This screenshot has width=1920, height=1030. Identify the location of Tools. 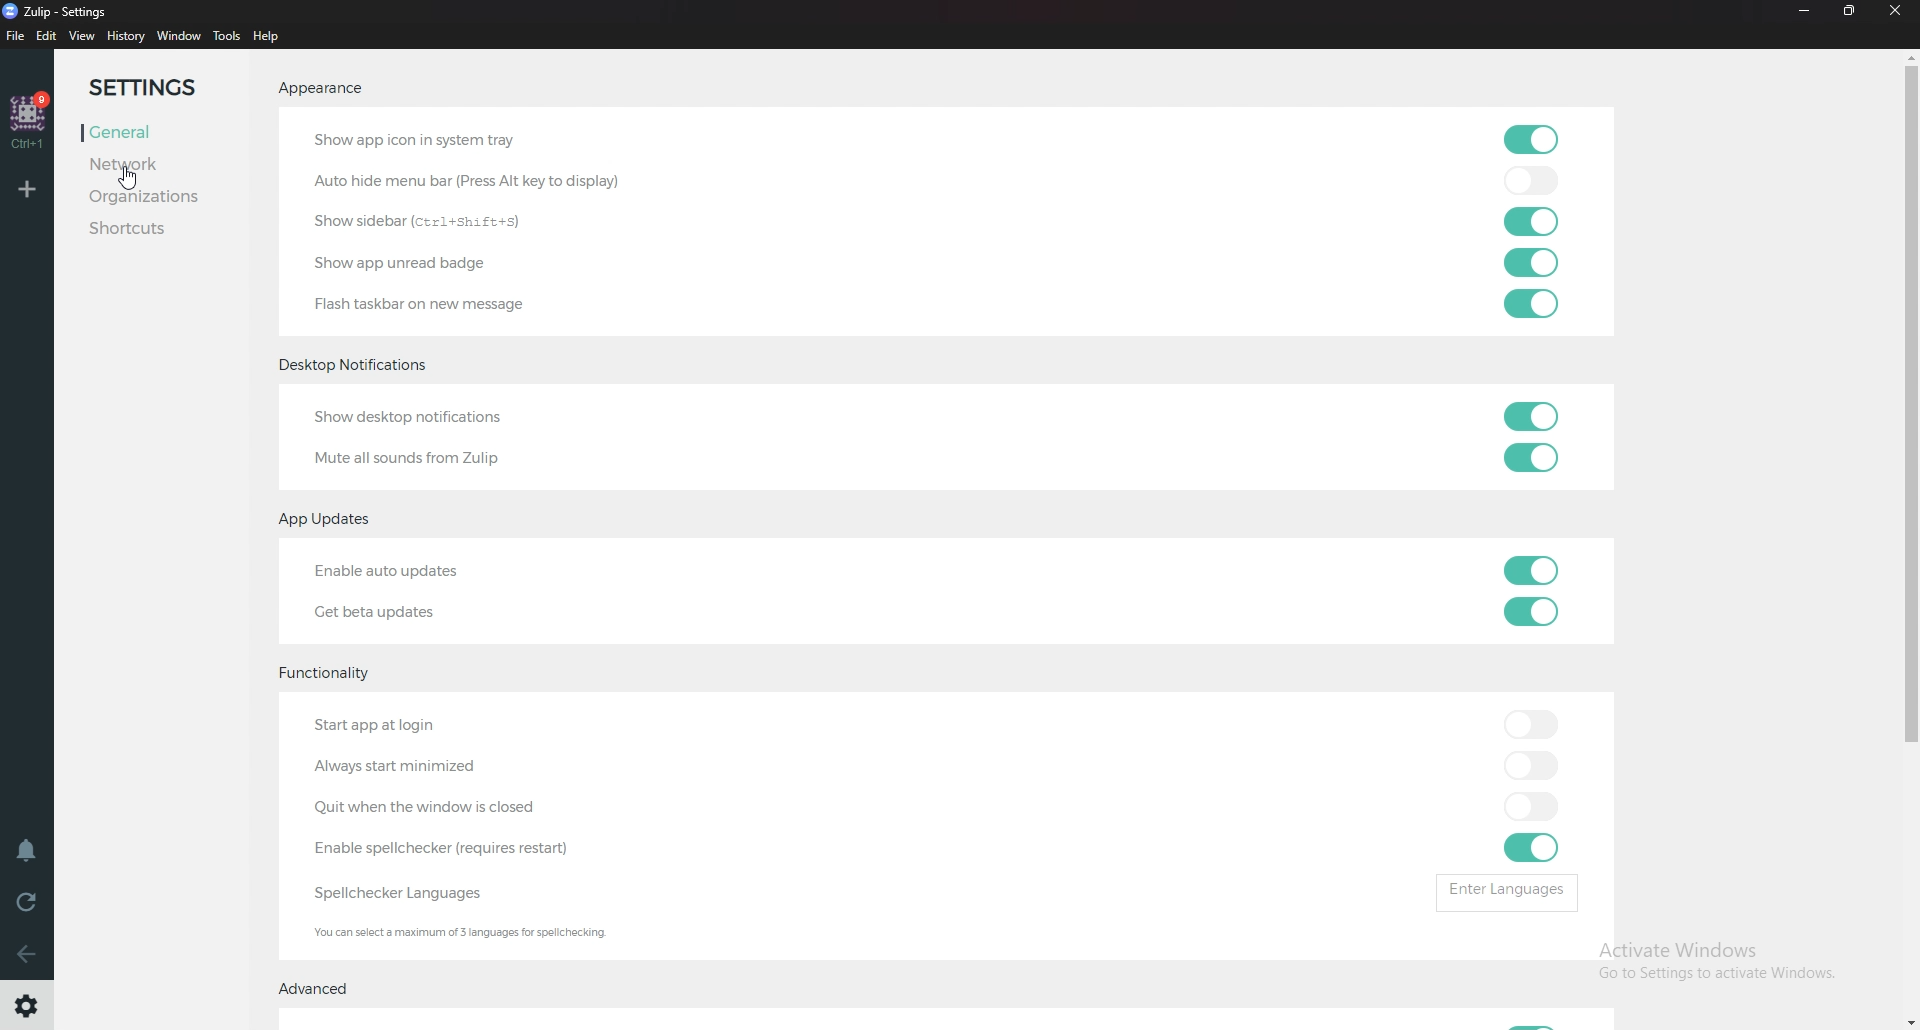
(227, 36).